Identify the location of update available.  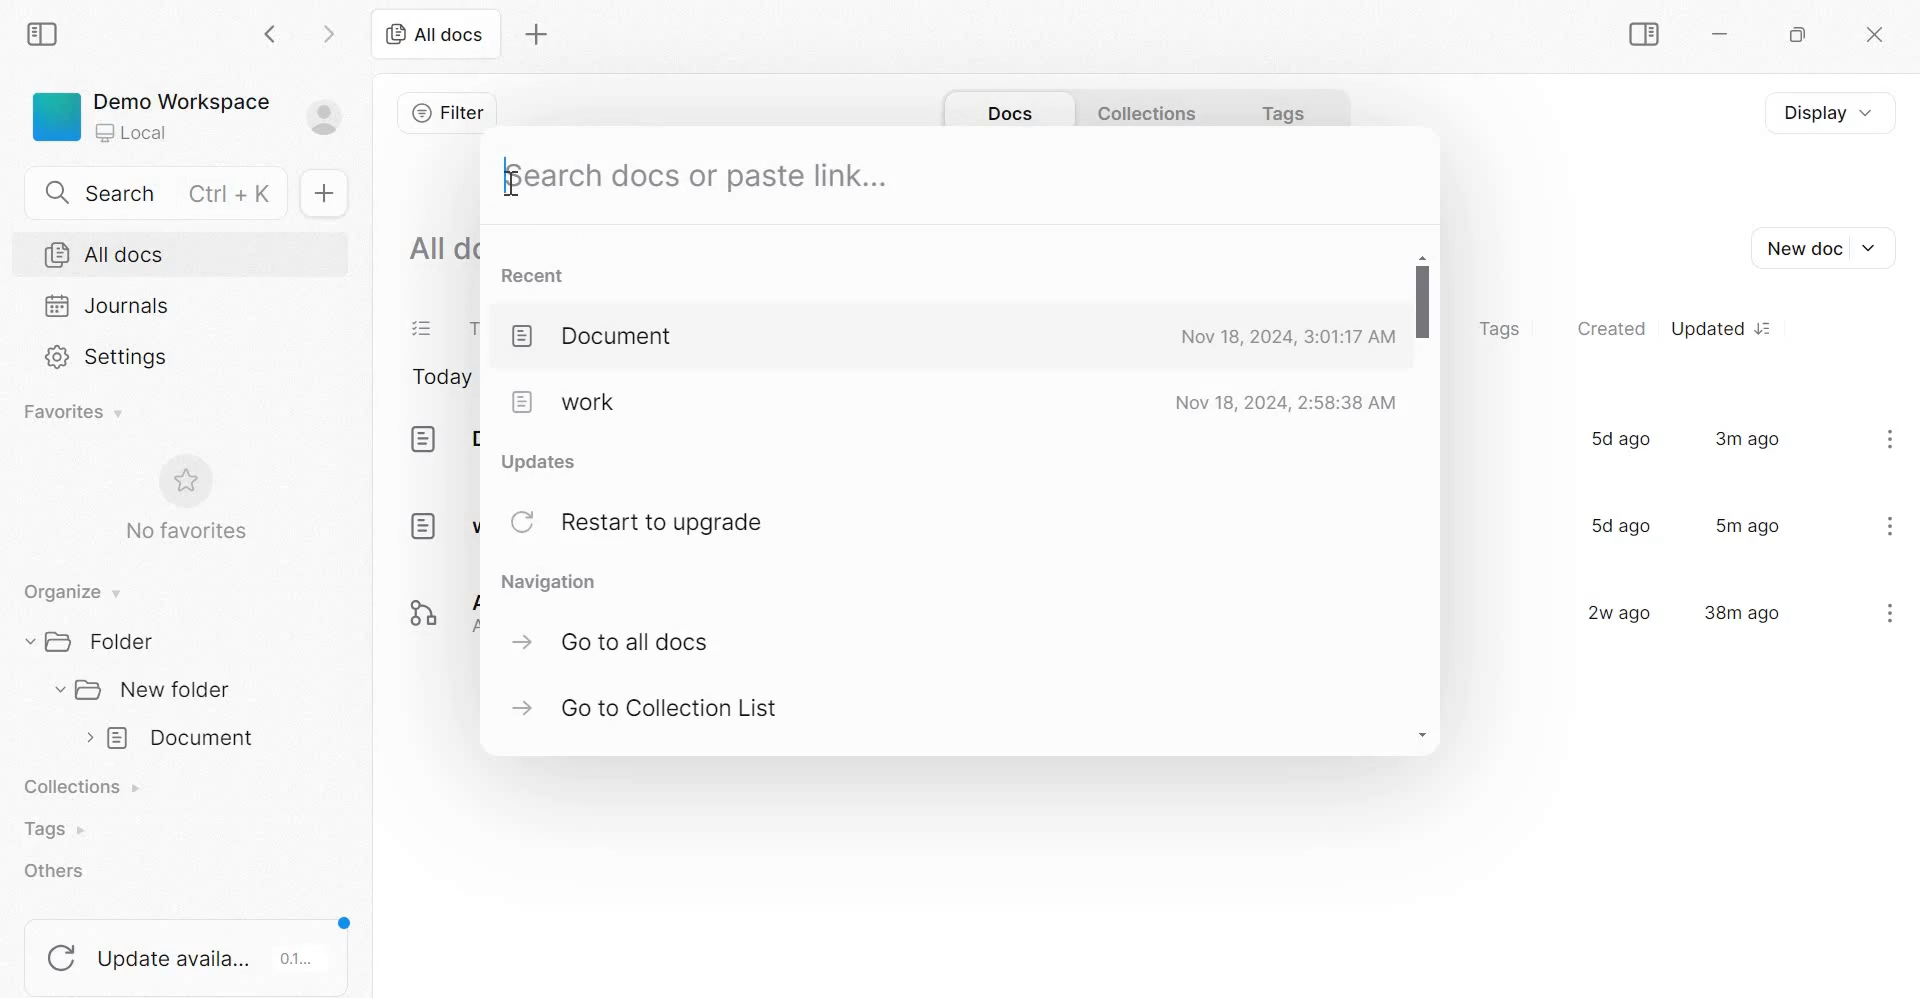
(189, 948).